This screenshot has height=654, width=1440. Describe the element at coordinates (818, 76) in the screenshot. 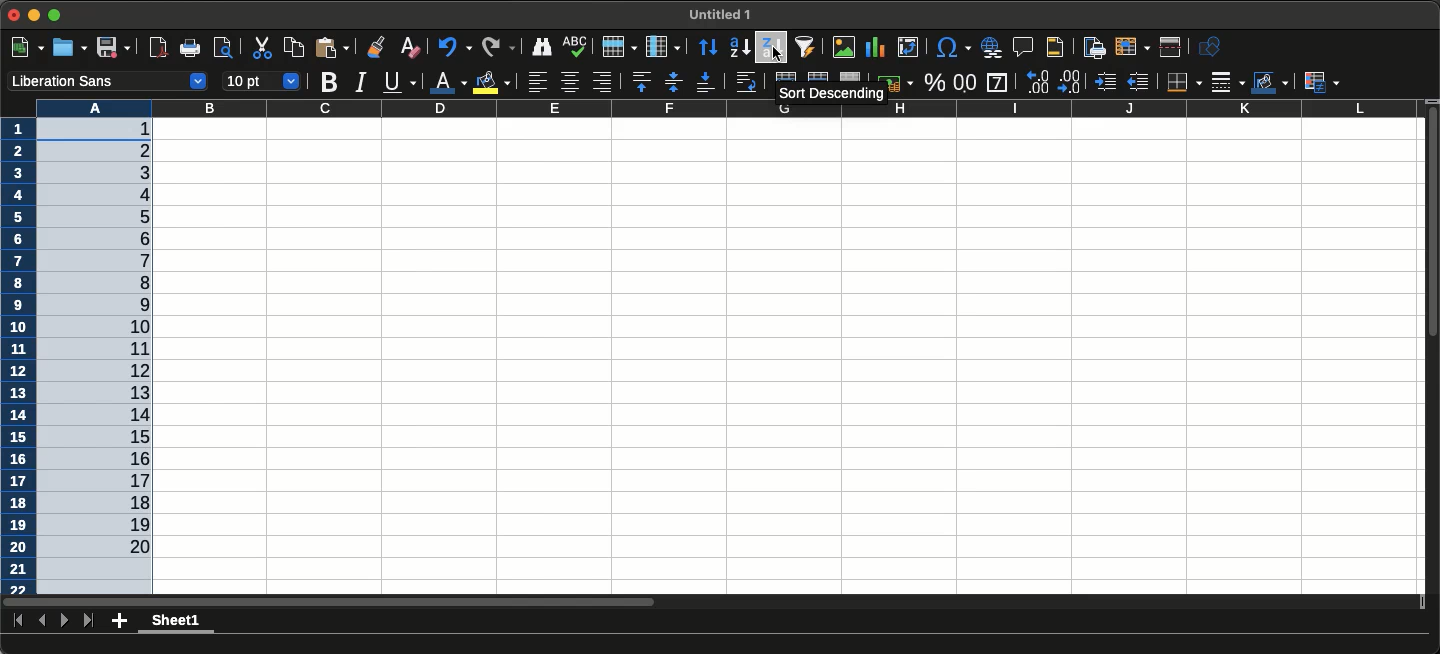

I see `Merge cells` at that location.